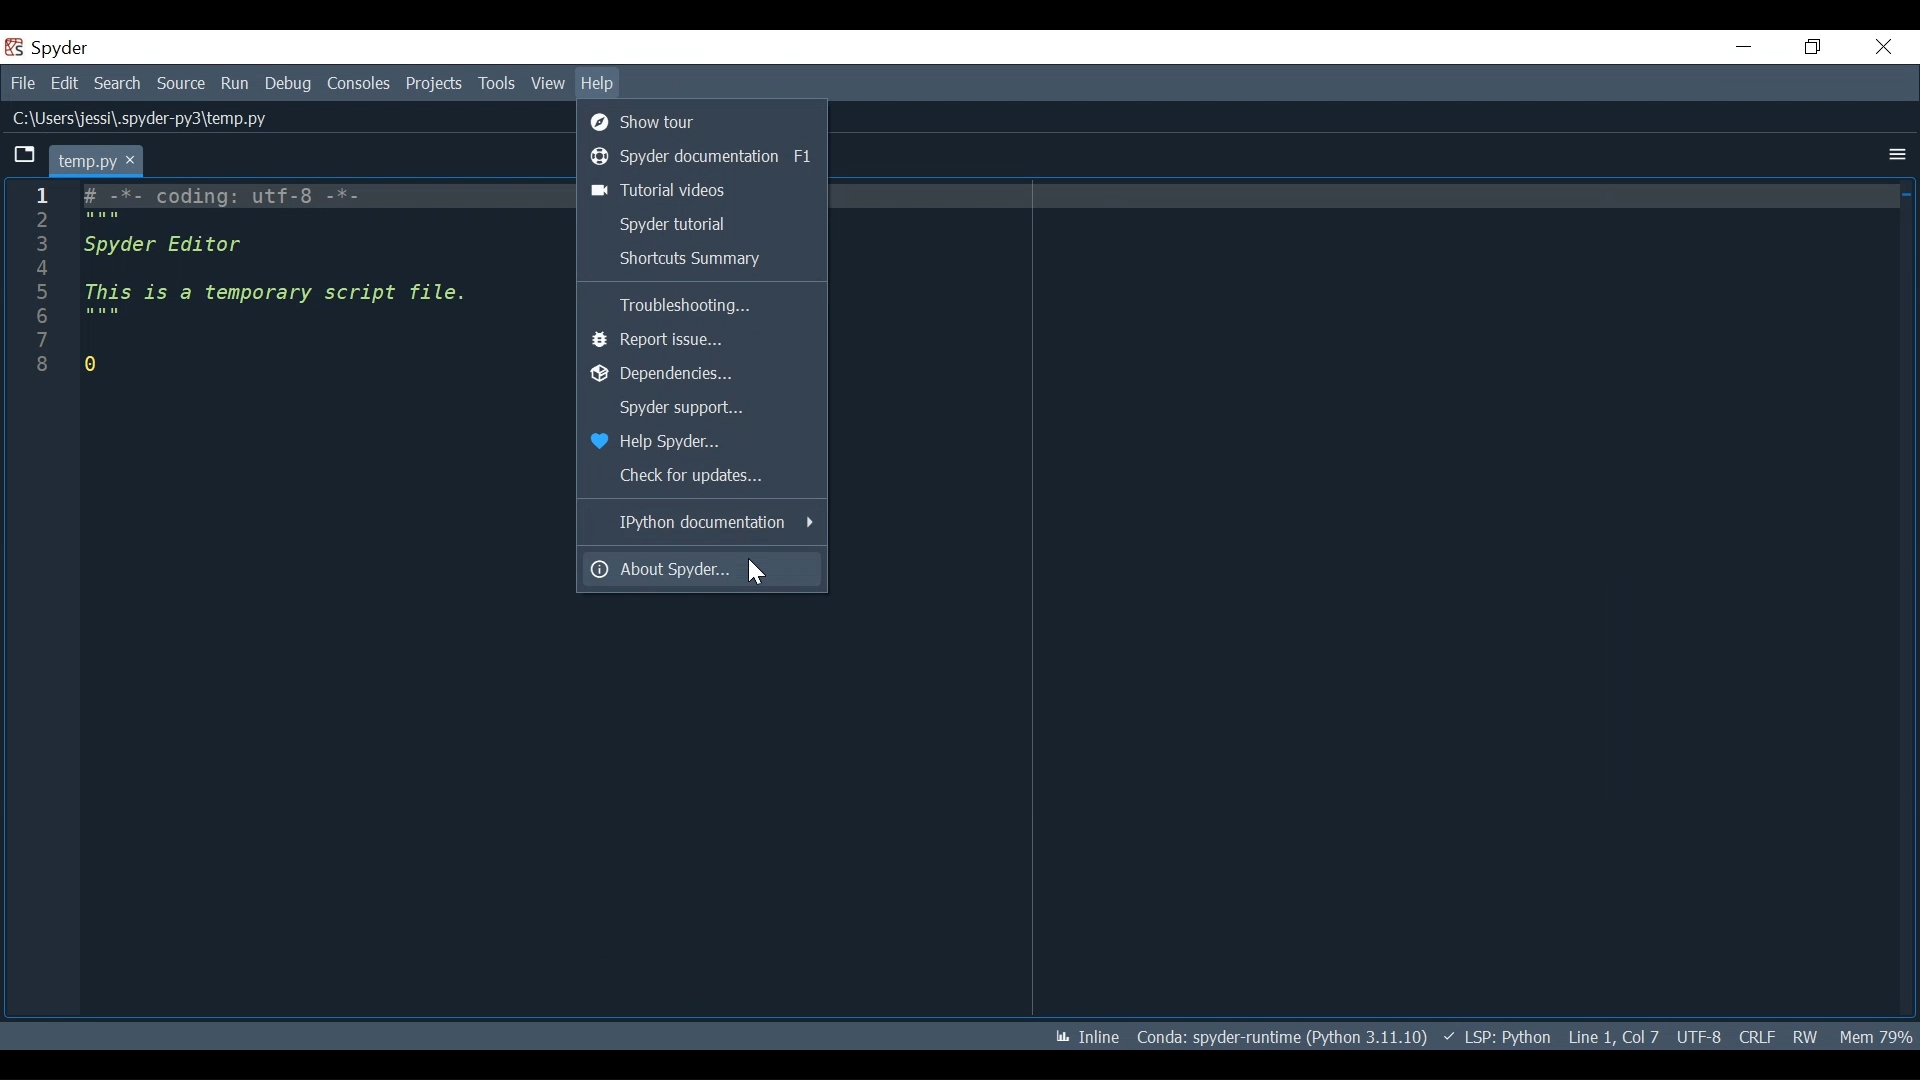 The image size is (1920, 1080). I want to click on CRLF, so click(1756, 1036).